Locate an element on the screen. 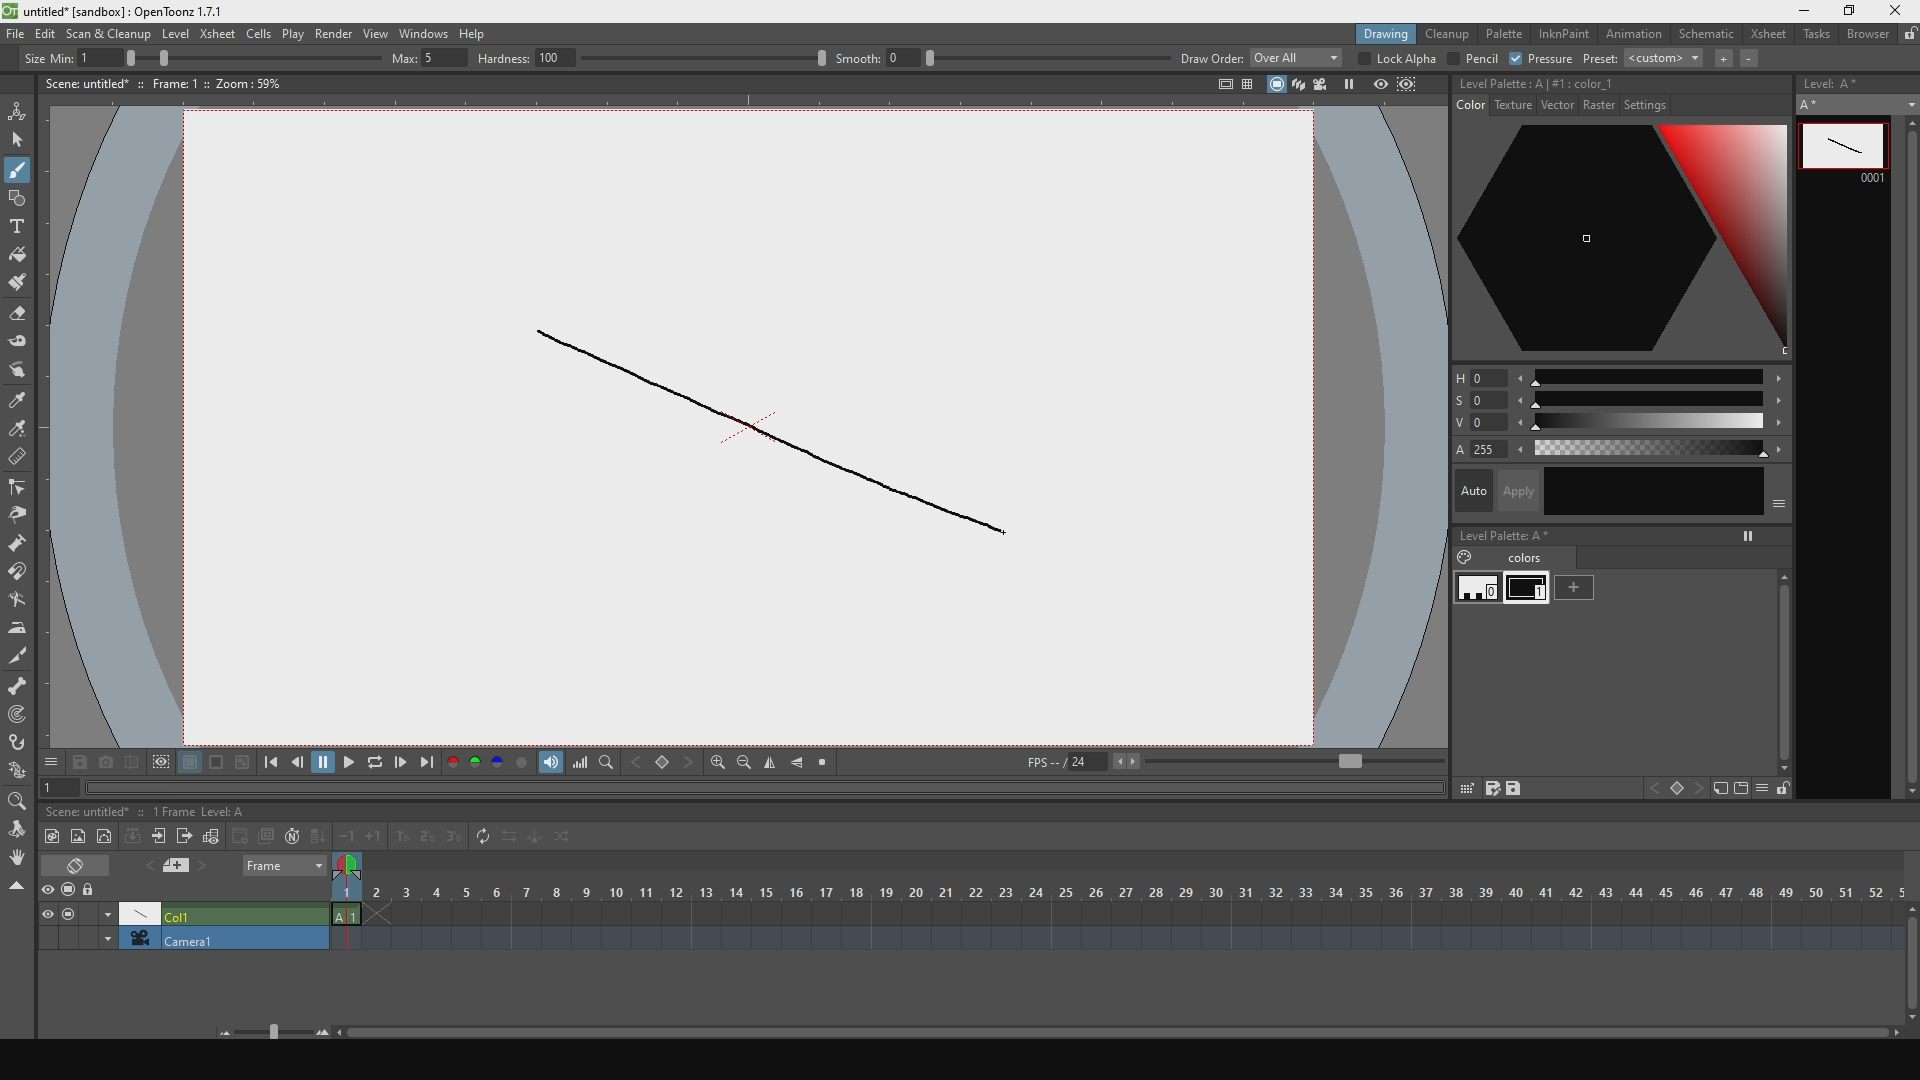  define region is located at coordinates (160, 765).